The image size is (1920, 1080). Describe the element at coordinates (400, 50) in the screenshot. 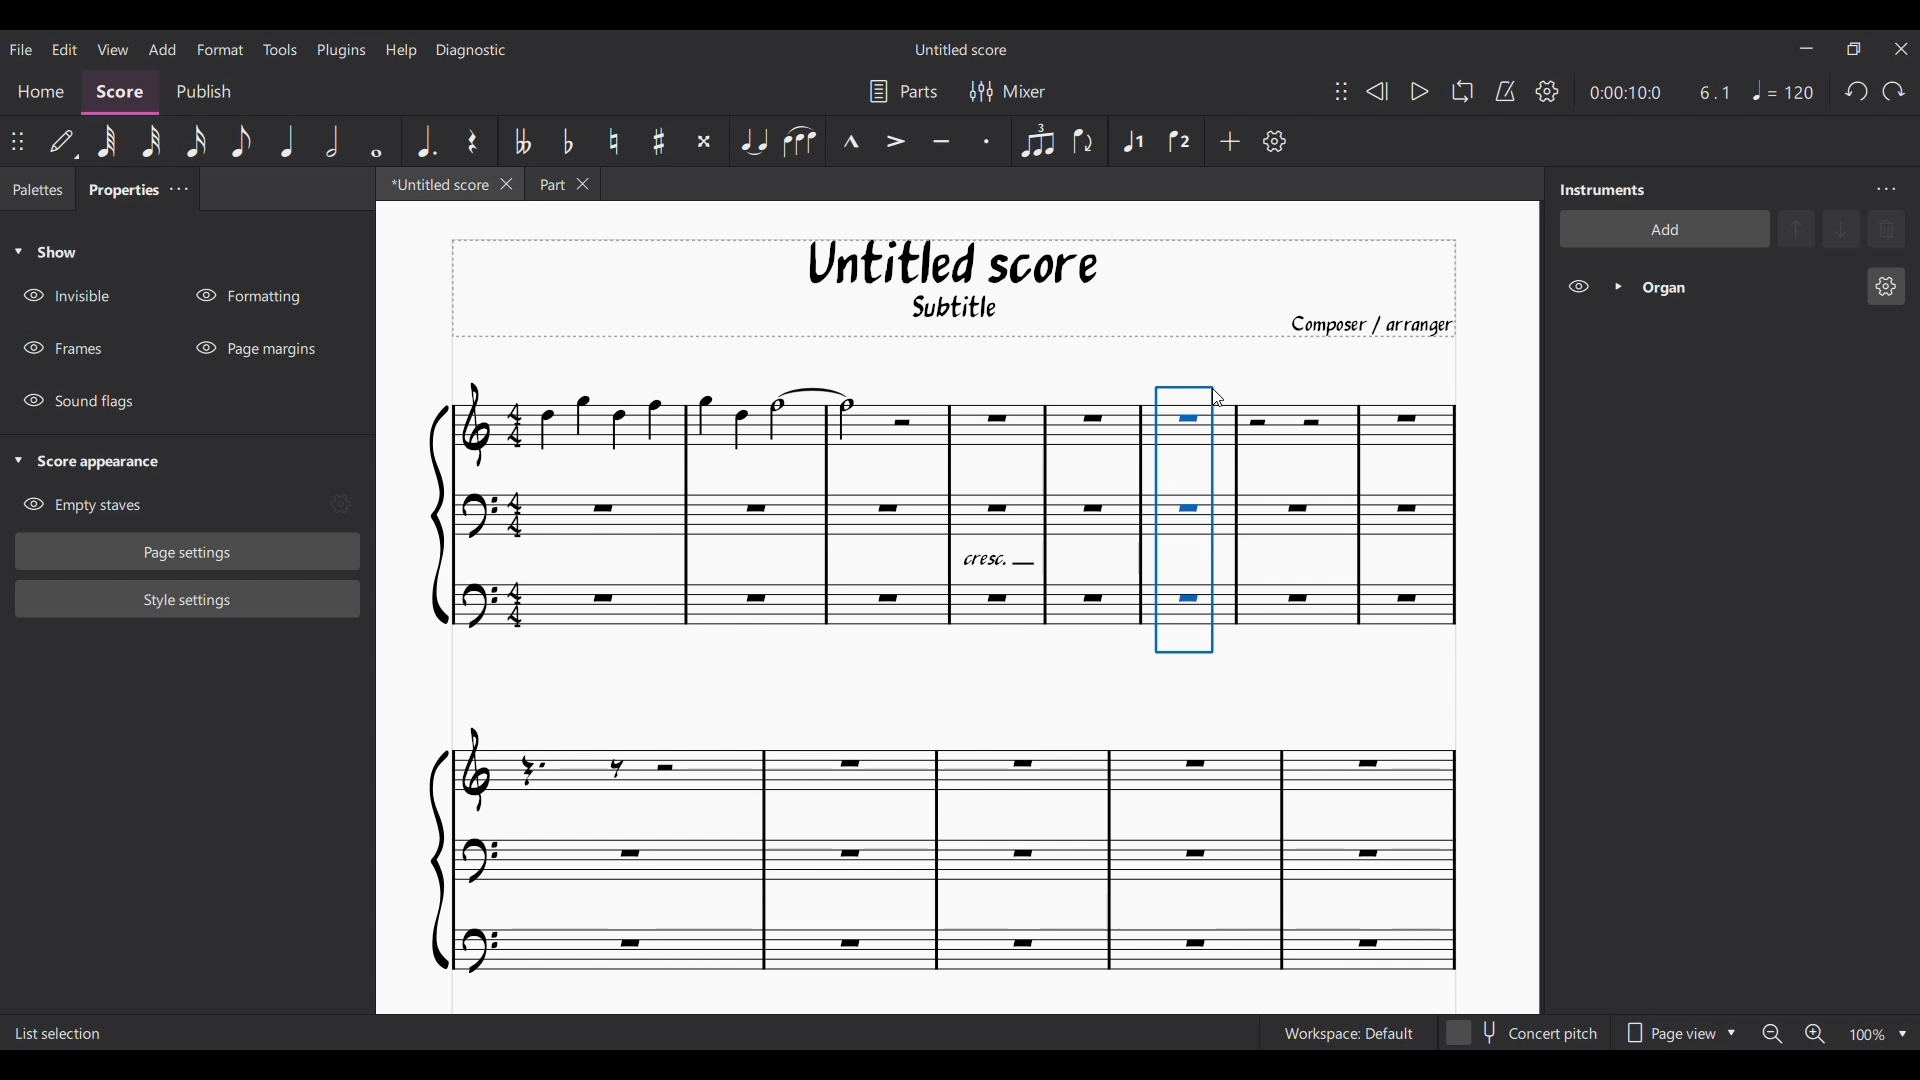

I see `Help menu` at that location.